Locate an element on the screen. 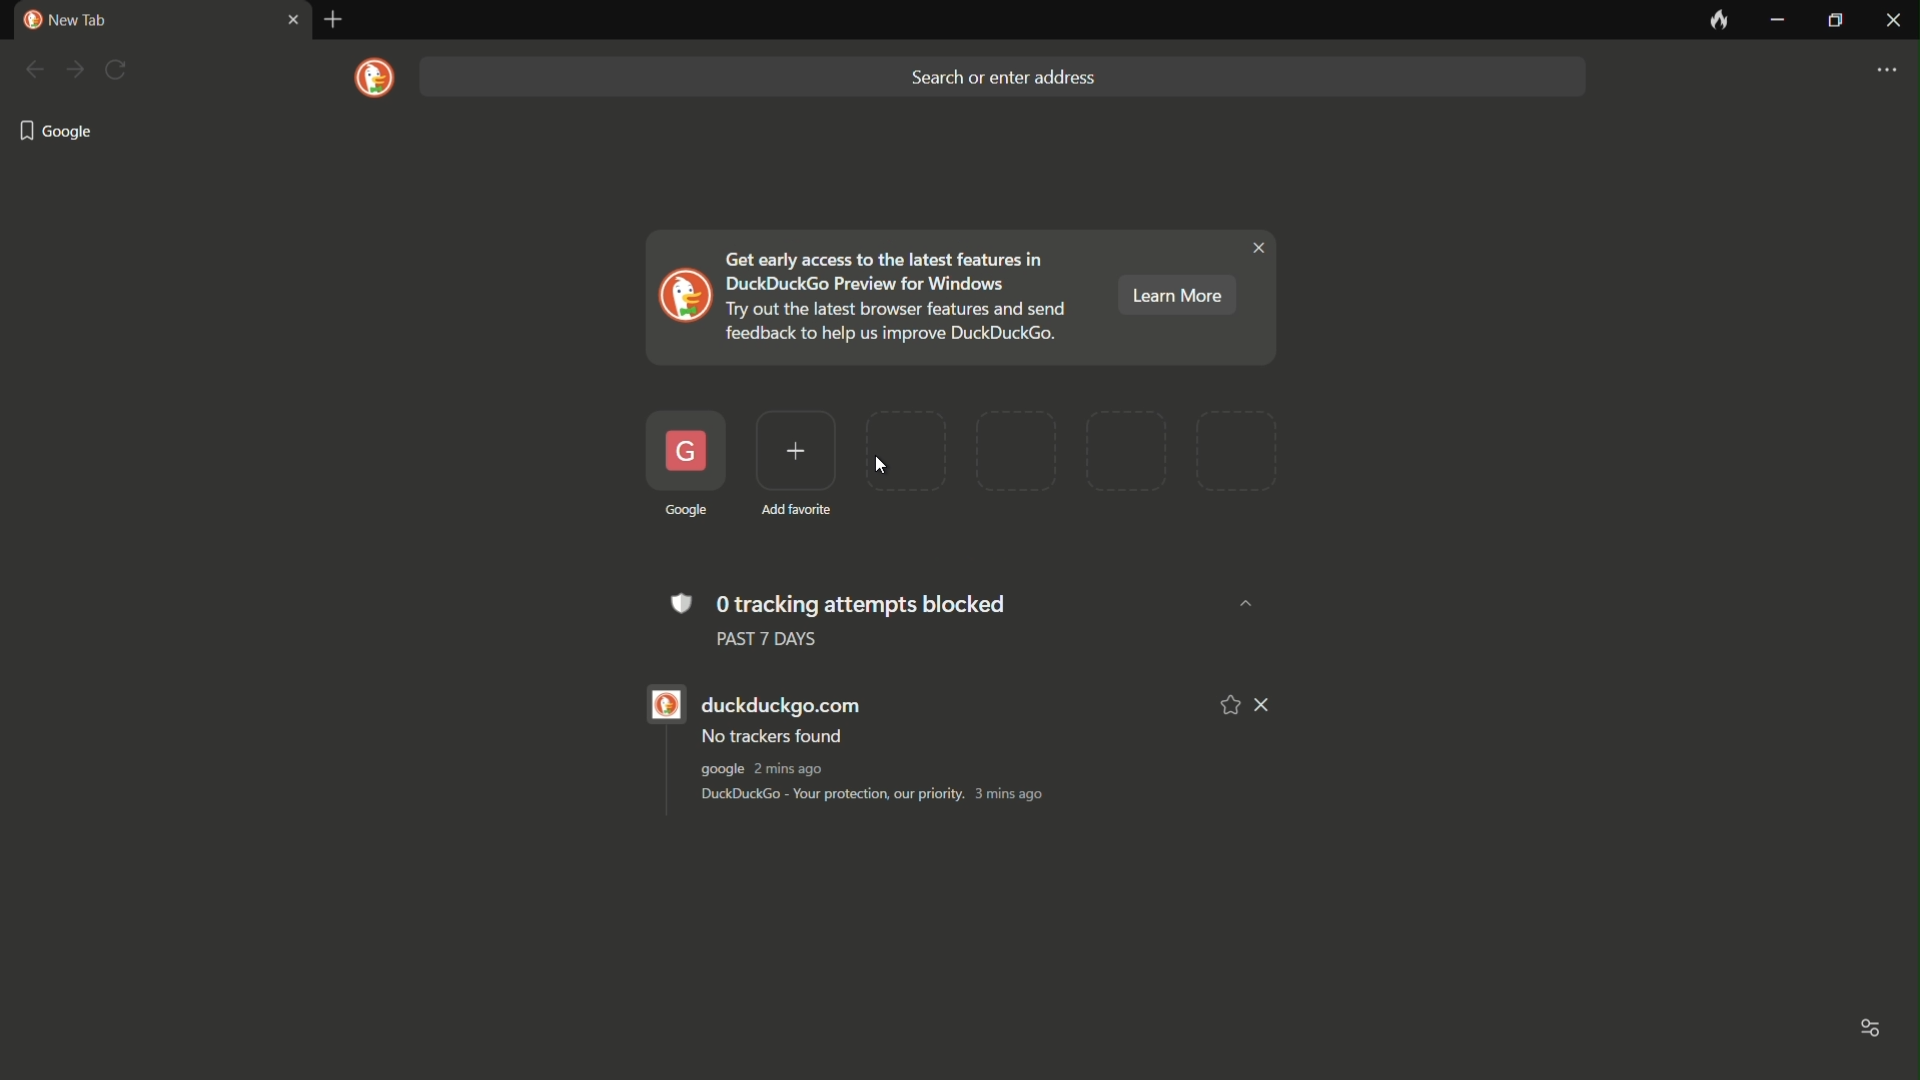 The width and height of the screenshot is (1920, 1080). maximize or restore is located at coordinates (1834, 22).